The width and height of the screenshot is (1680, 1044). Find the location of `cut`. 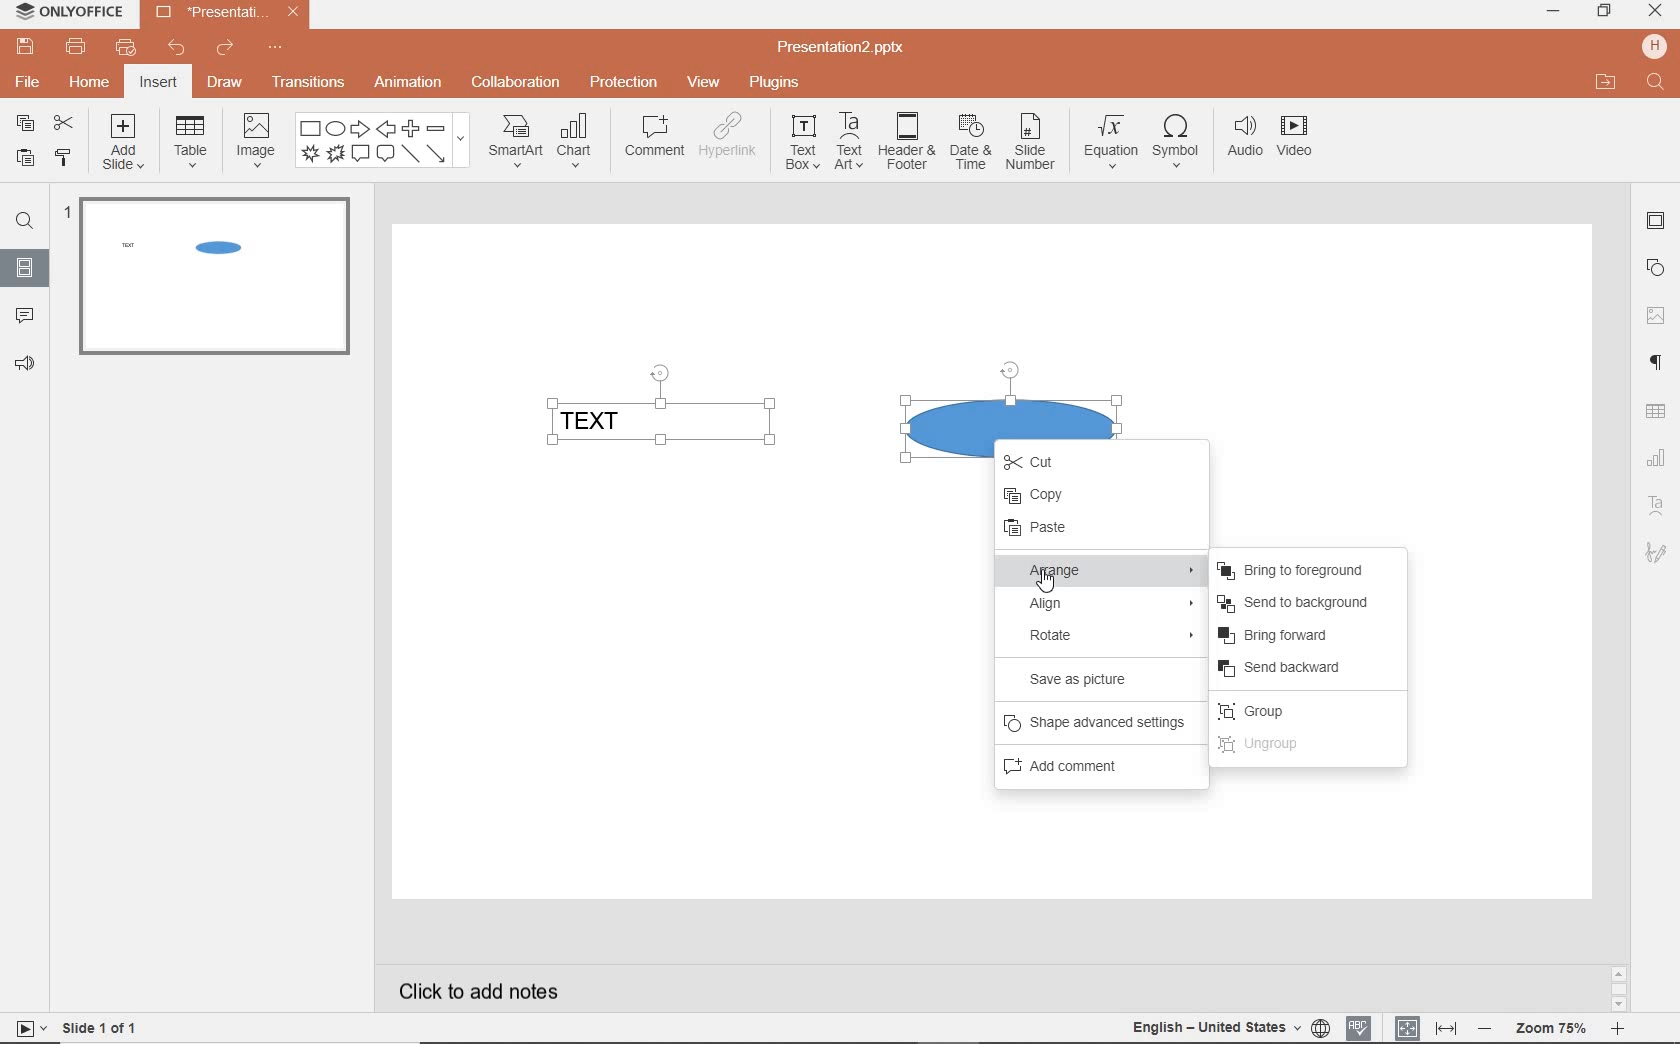

cut is located at coordinates (64, 125).